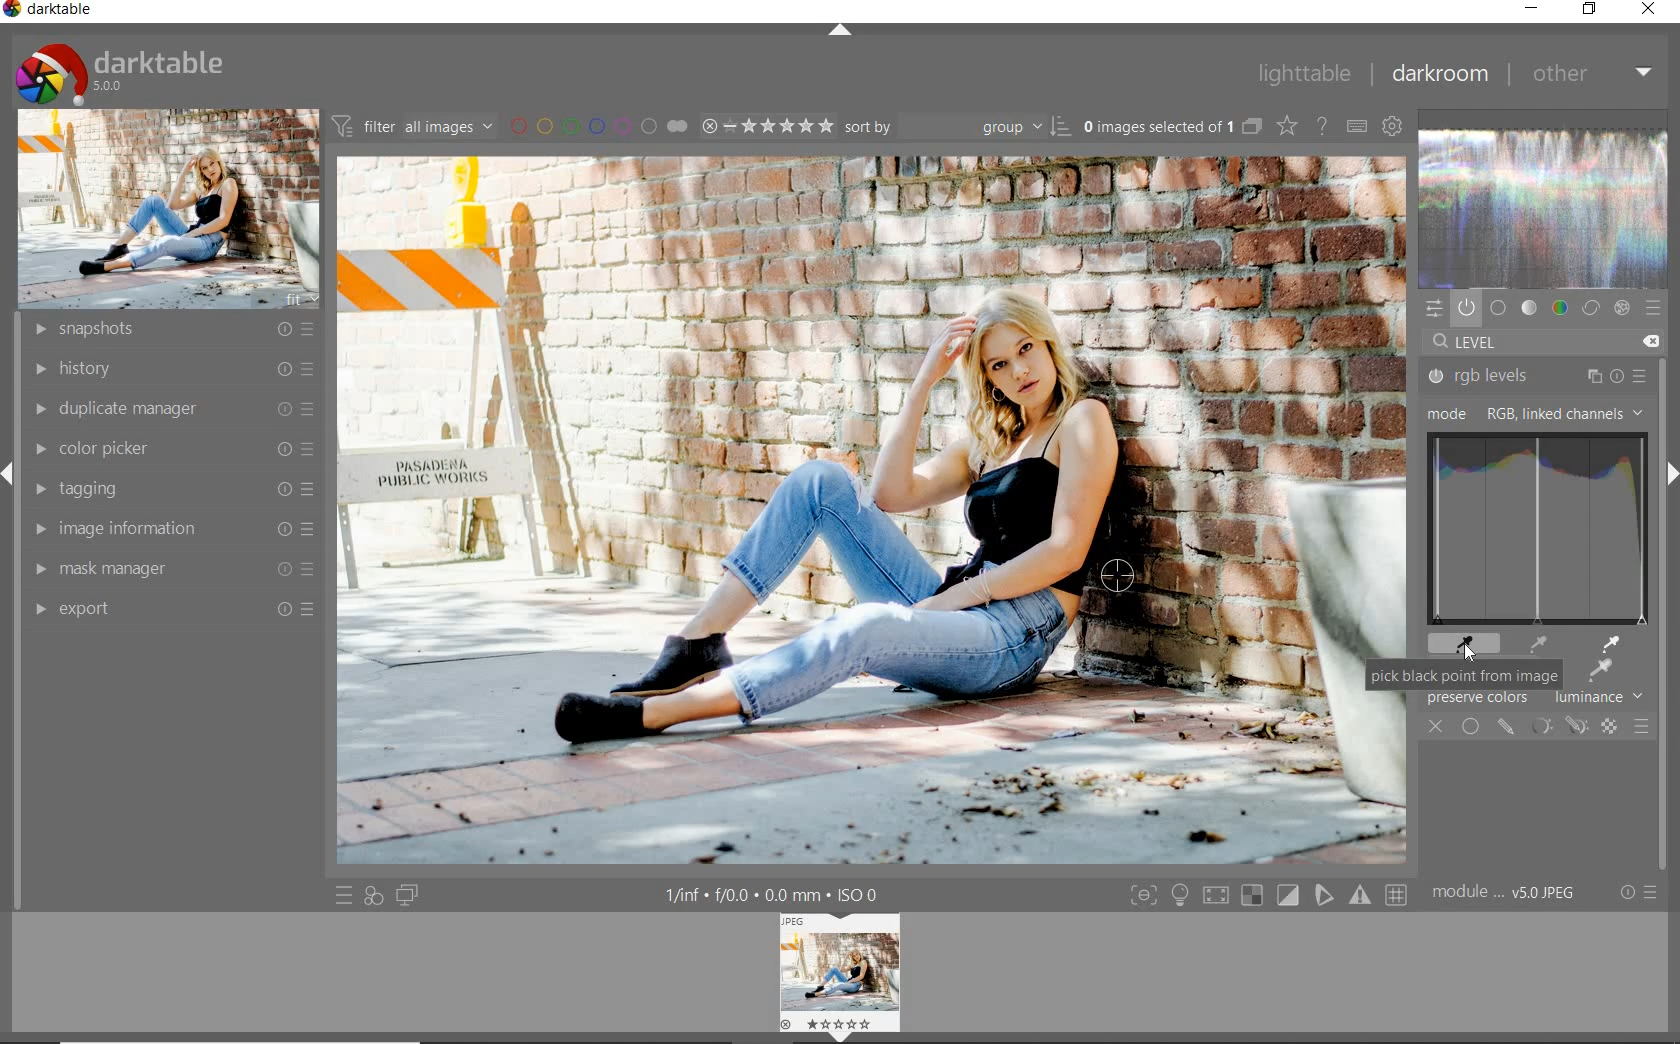 The image size is (1680, 1044). What do you see at coordinates (1500, 306) in the screenshot?
I see `base` at bounding box center [1500, 306].